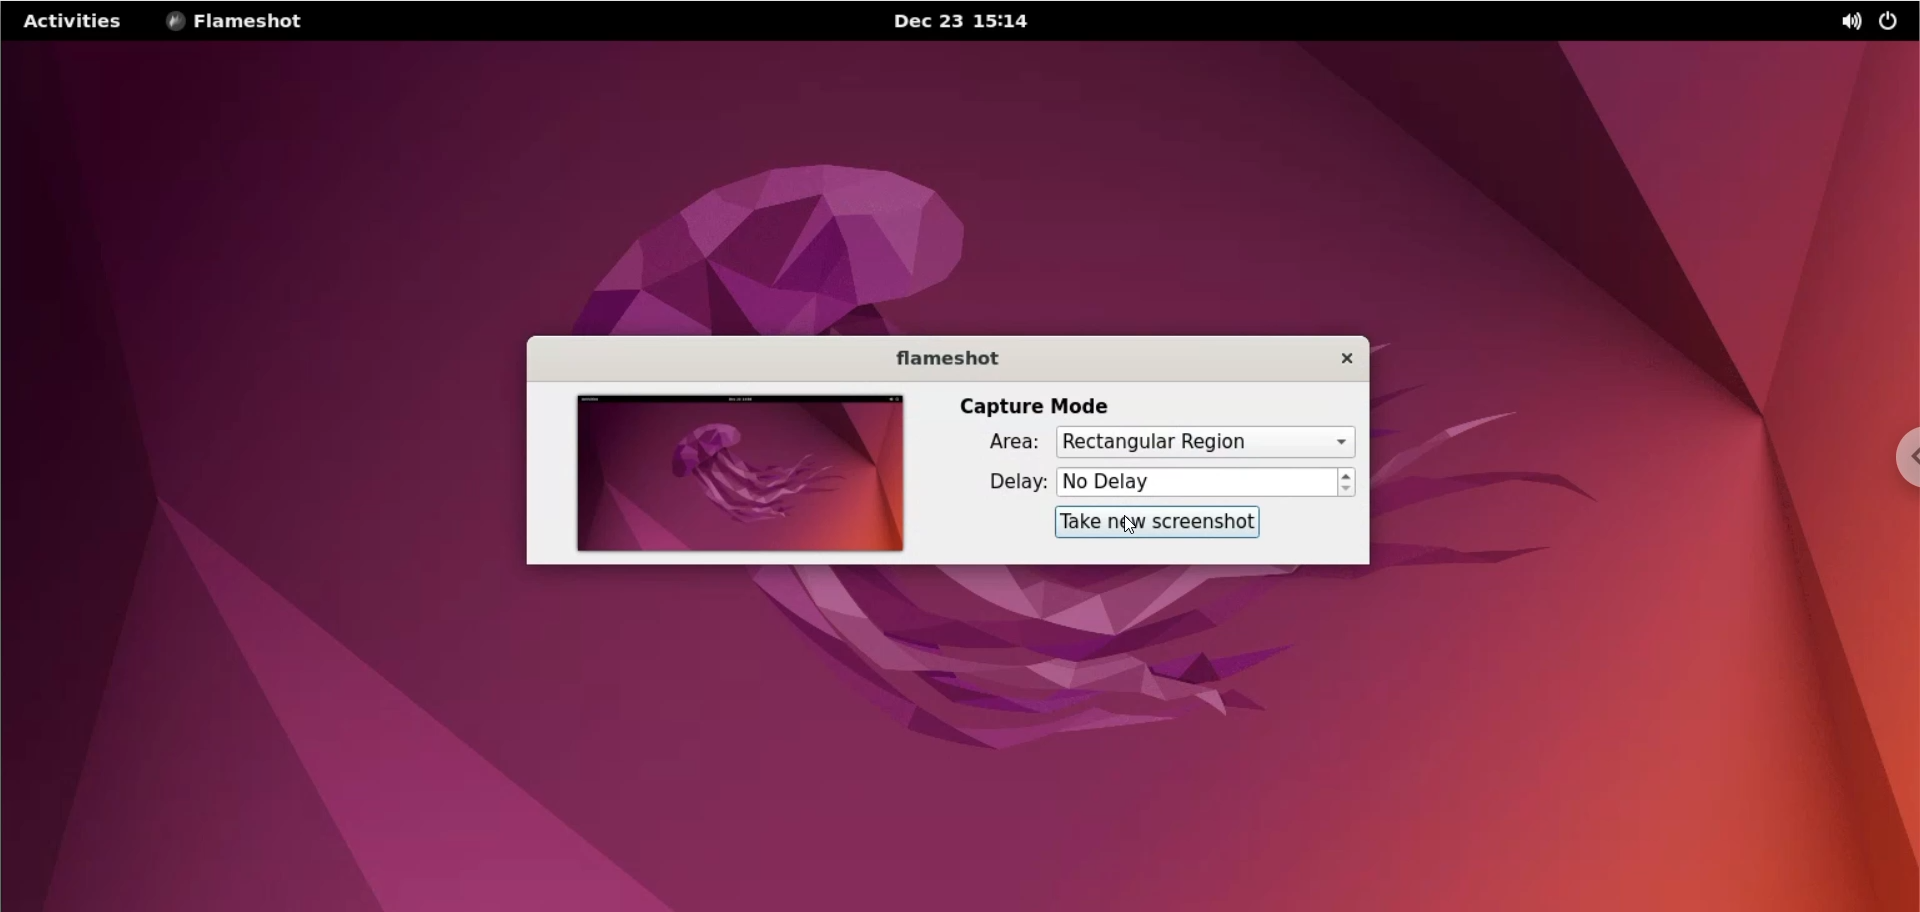  What do you see at coordinates (979, 22) in the screenshot?
I see `date and time` at bounding box center [979, 22].